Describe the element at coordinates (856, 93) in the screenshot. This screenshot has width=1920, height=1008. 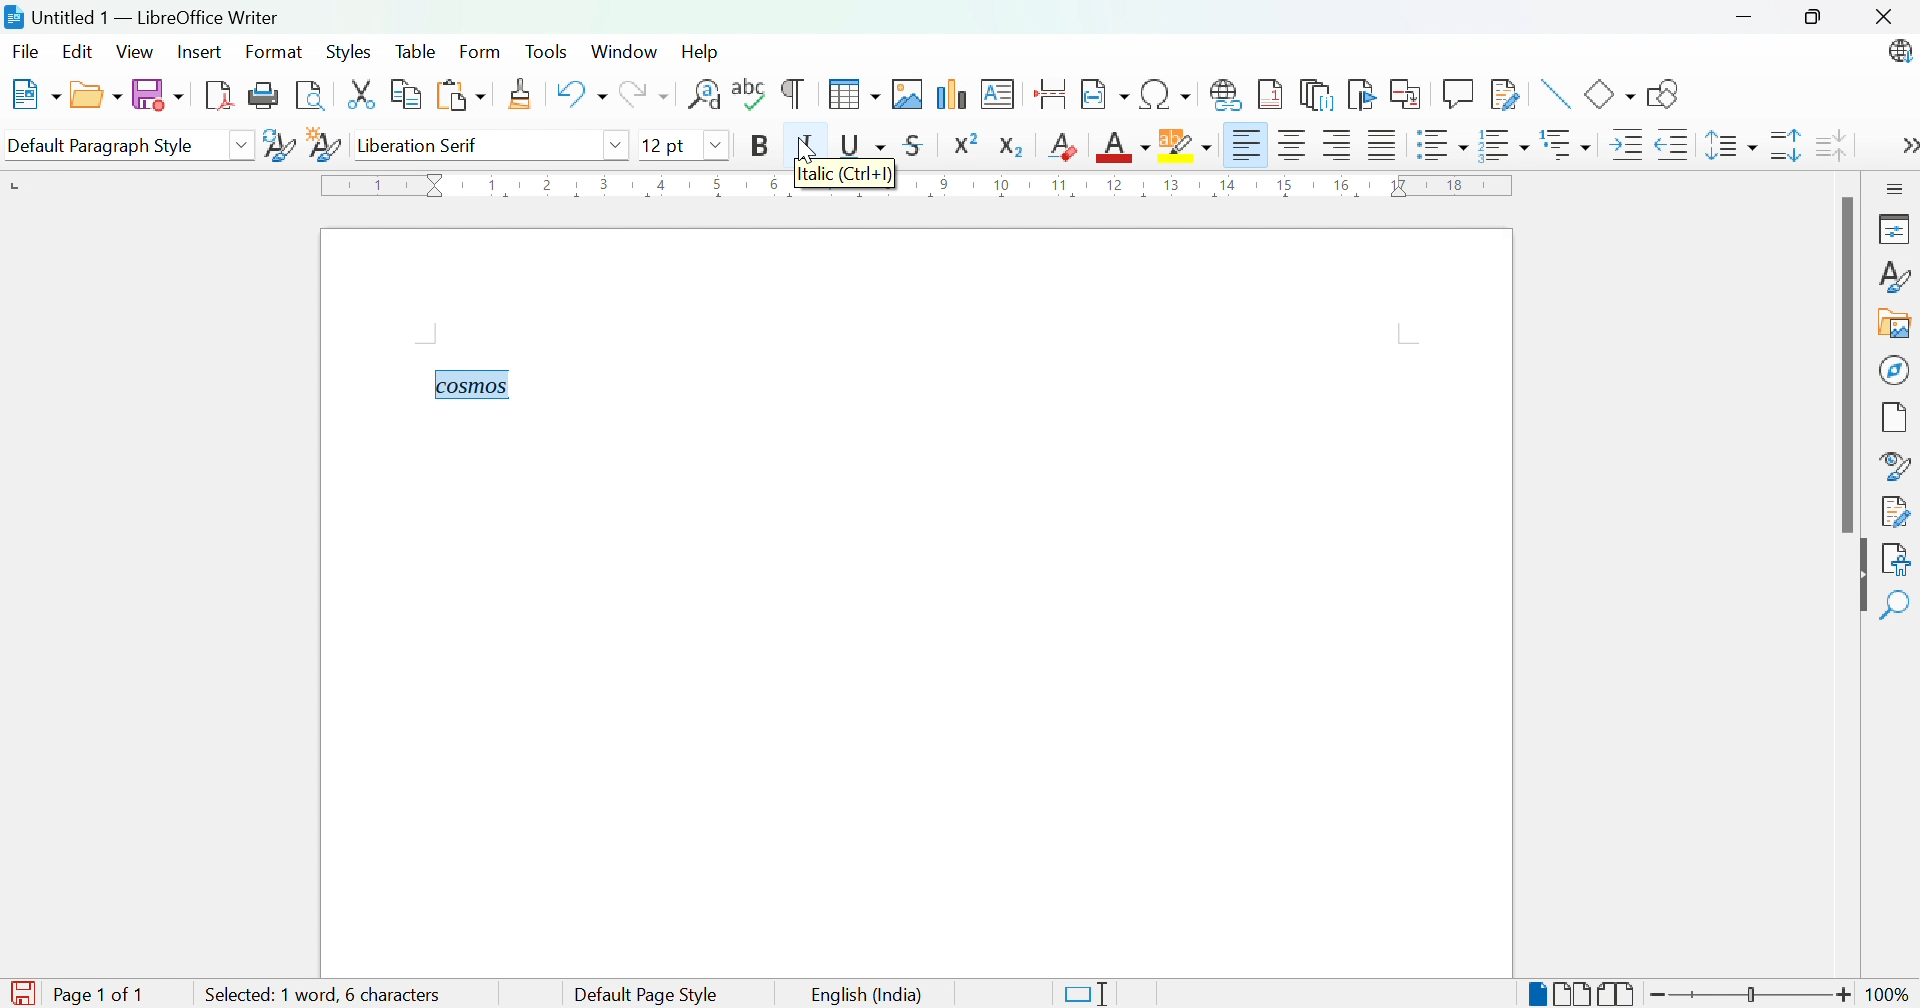
I see `Insert table` at that location.